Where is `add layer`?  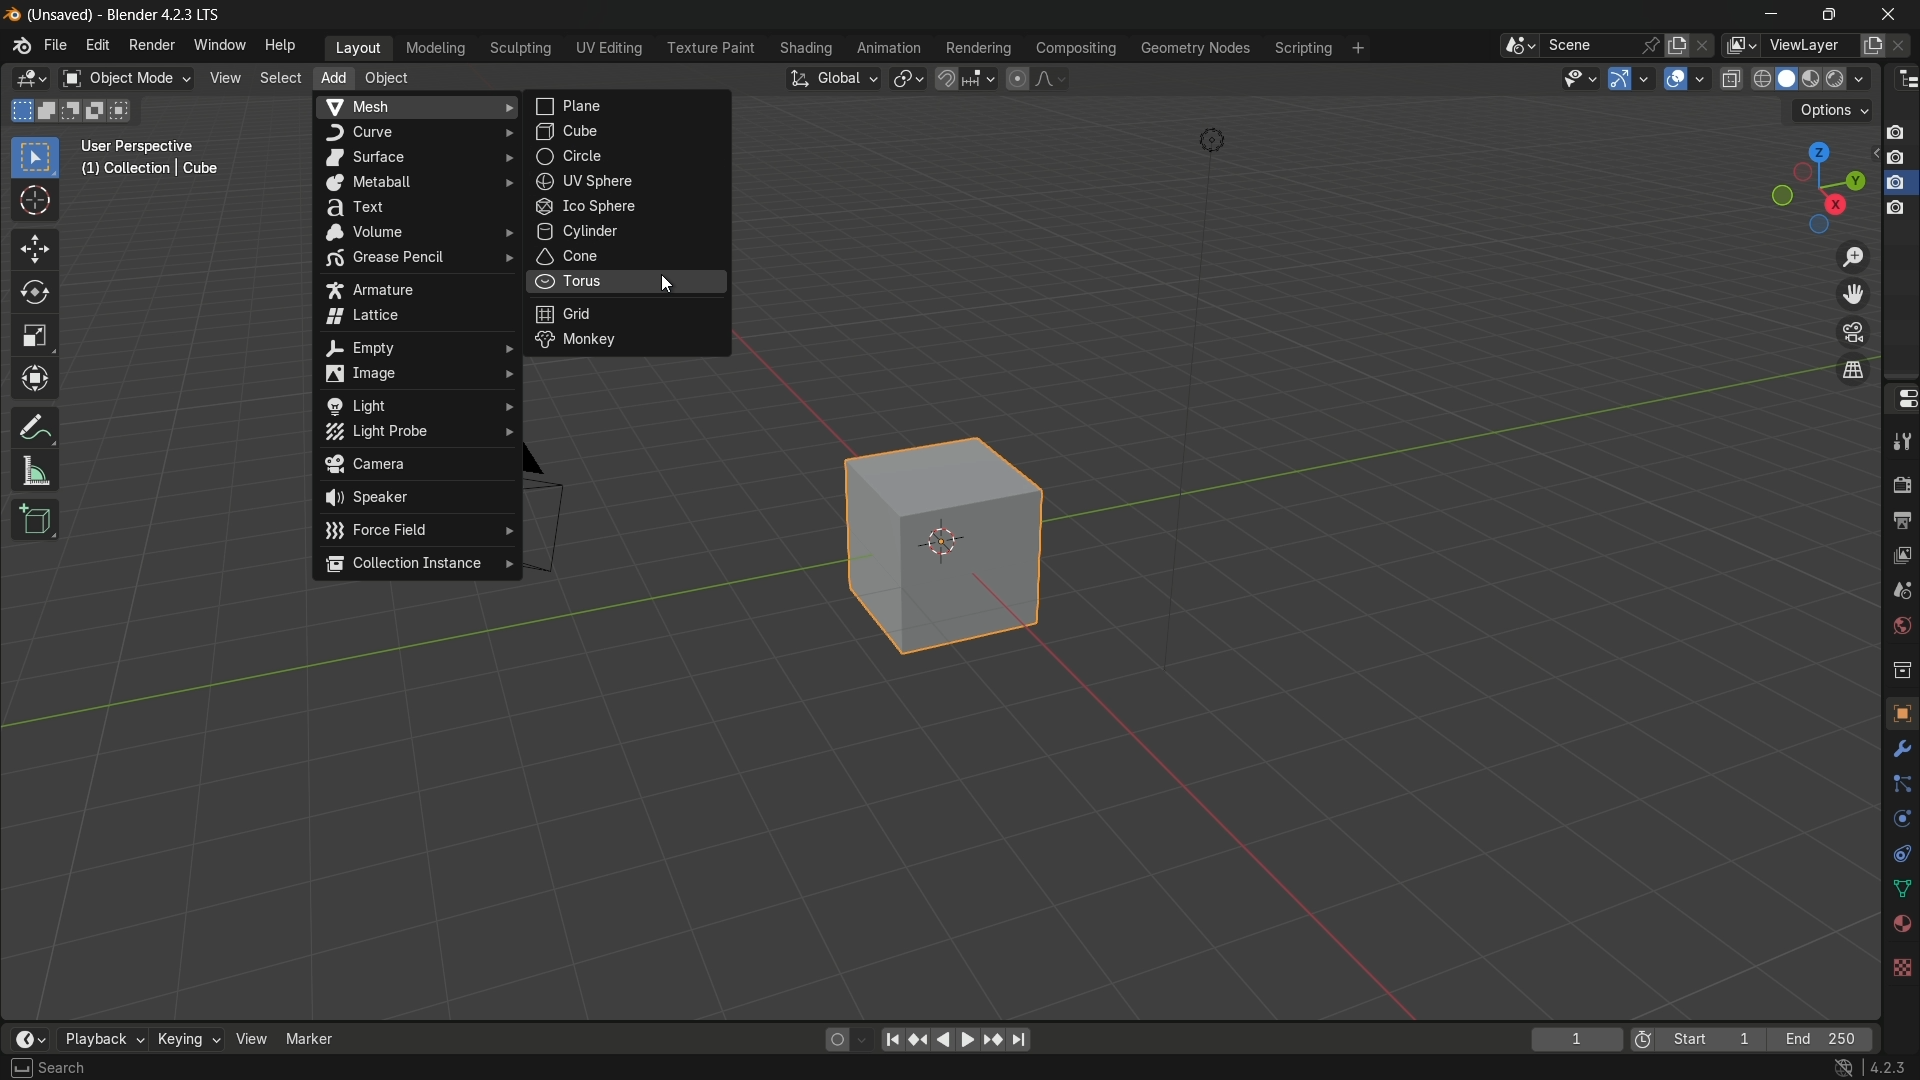
add layer is located at coordinates (1872, 46).